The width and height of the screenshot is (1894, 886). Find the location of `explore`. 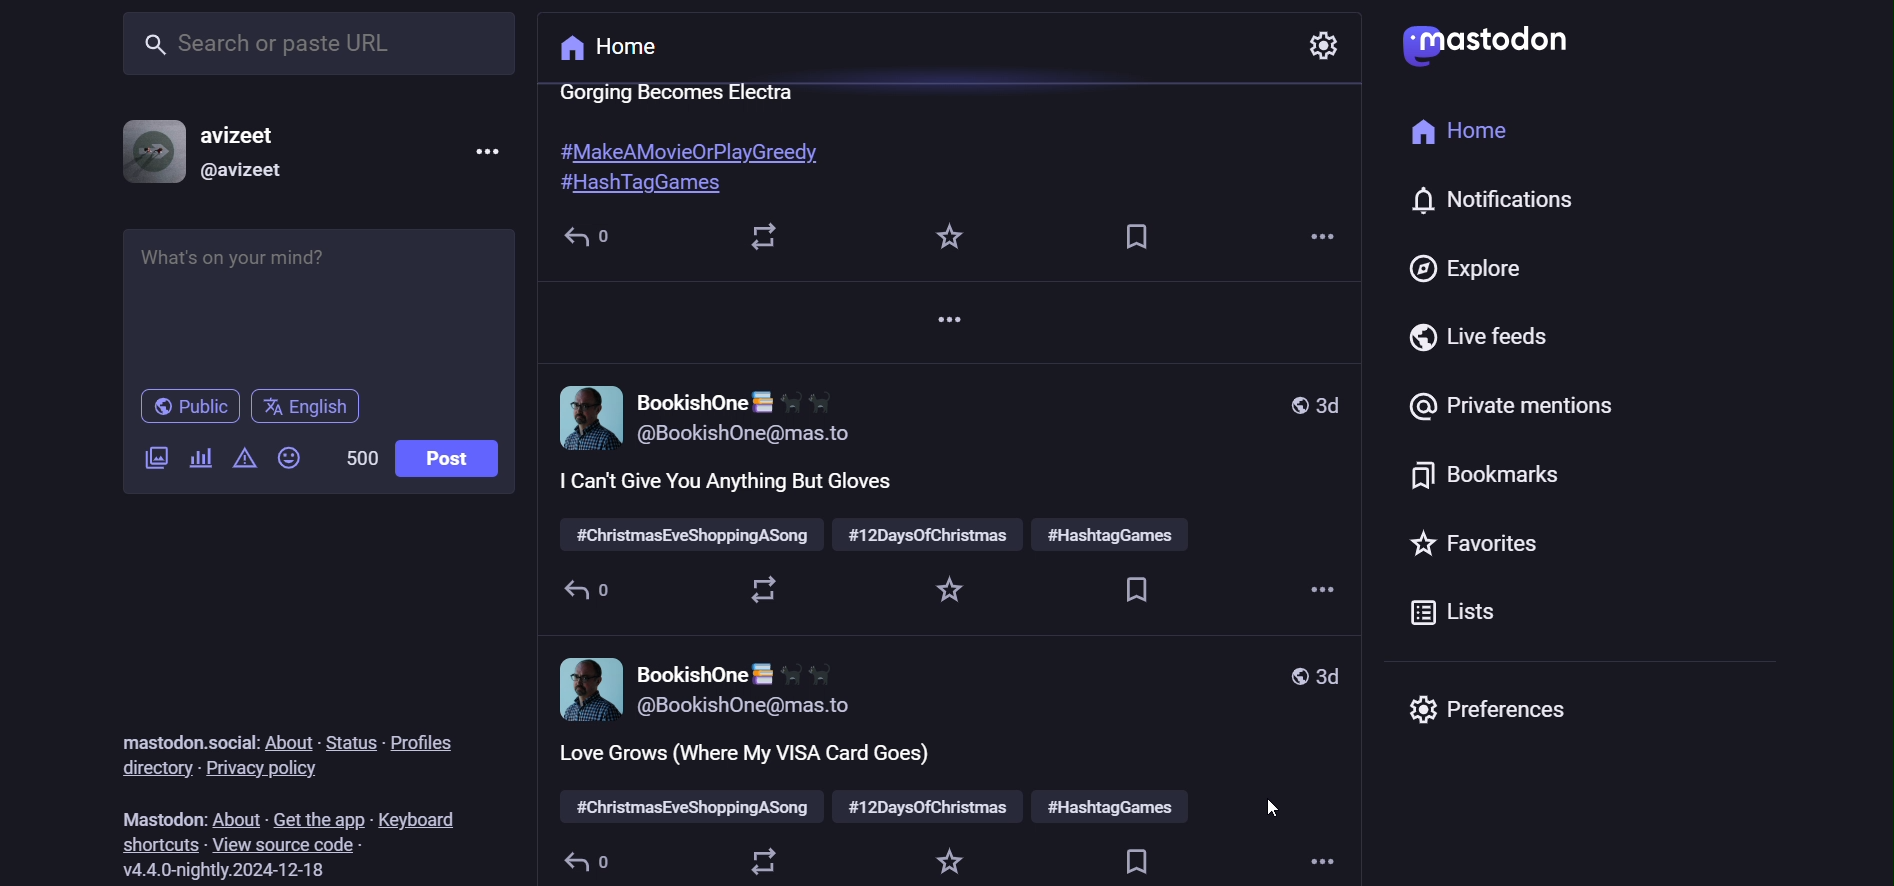

explore is located at coordinates (1468, 268).